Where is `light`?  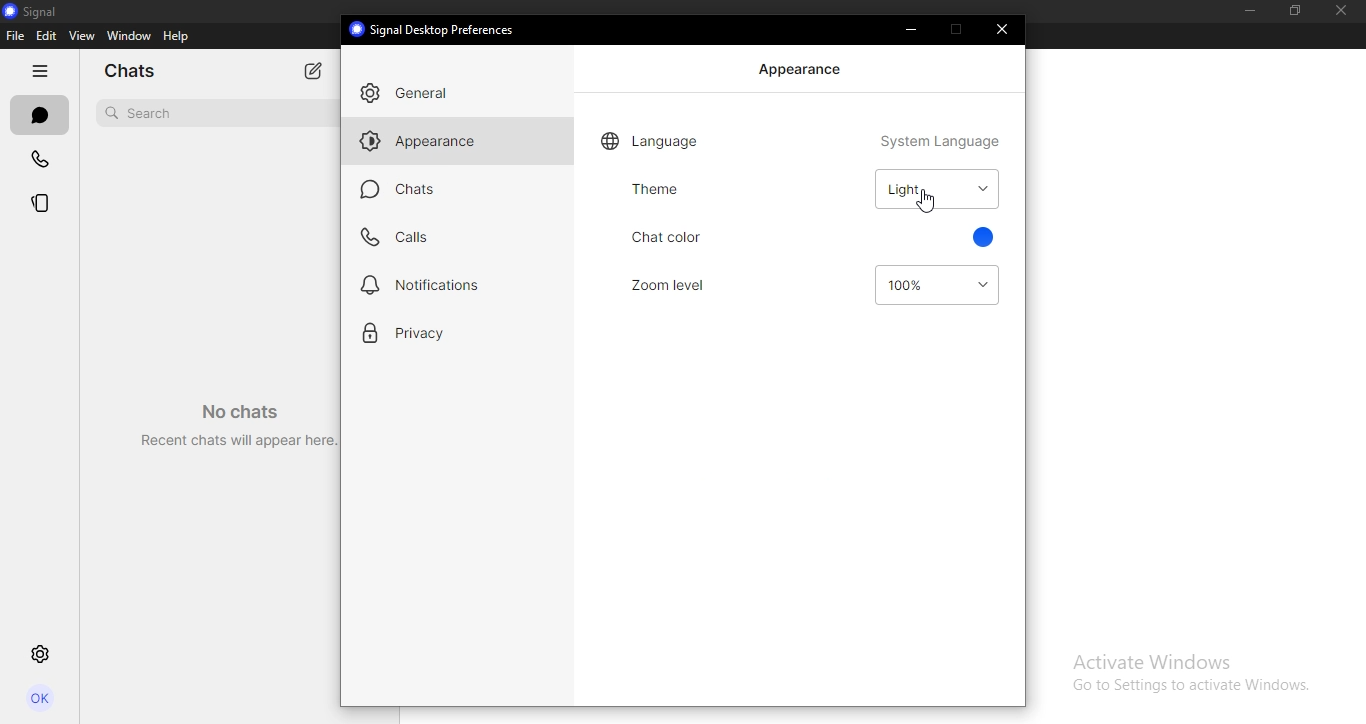 light is located at coordinates (936, 188).